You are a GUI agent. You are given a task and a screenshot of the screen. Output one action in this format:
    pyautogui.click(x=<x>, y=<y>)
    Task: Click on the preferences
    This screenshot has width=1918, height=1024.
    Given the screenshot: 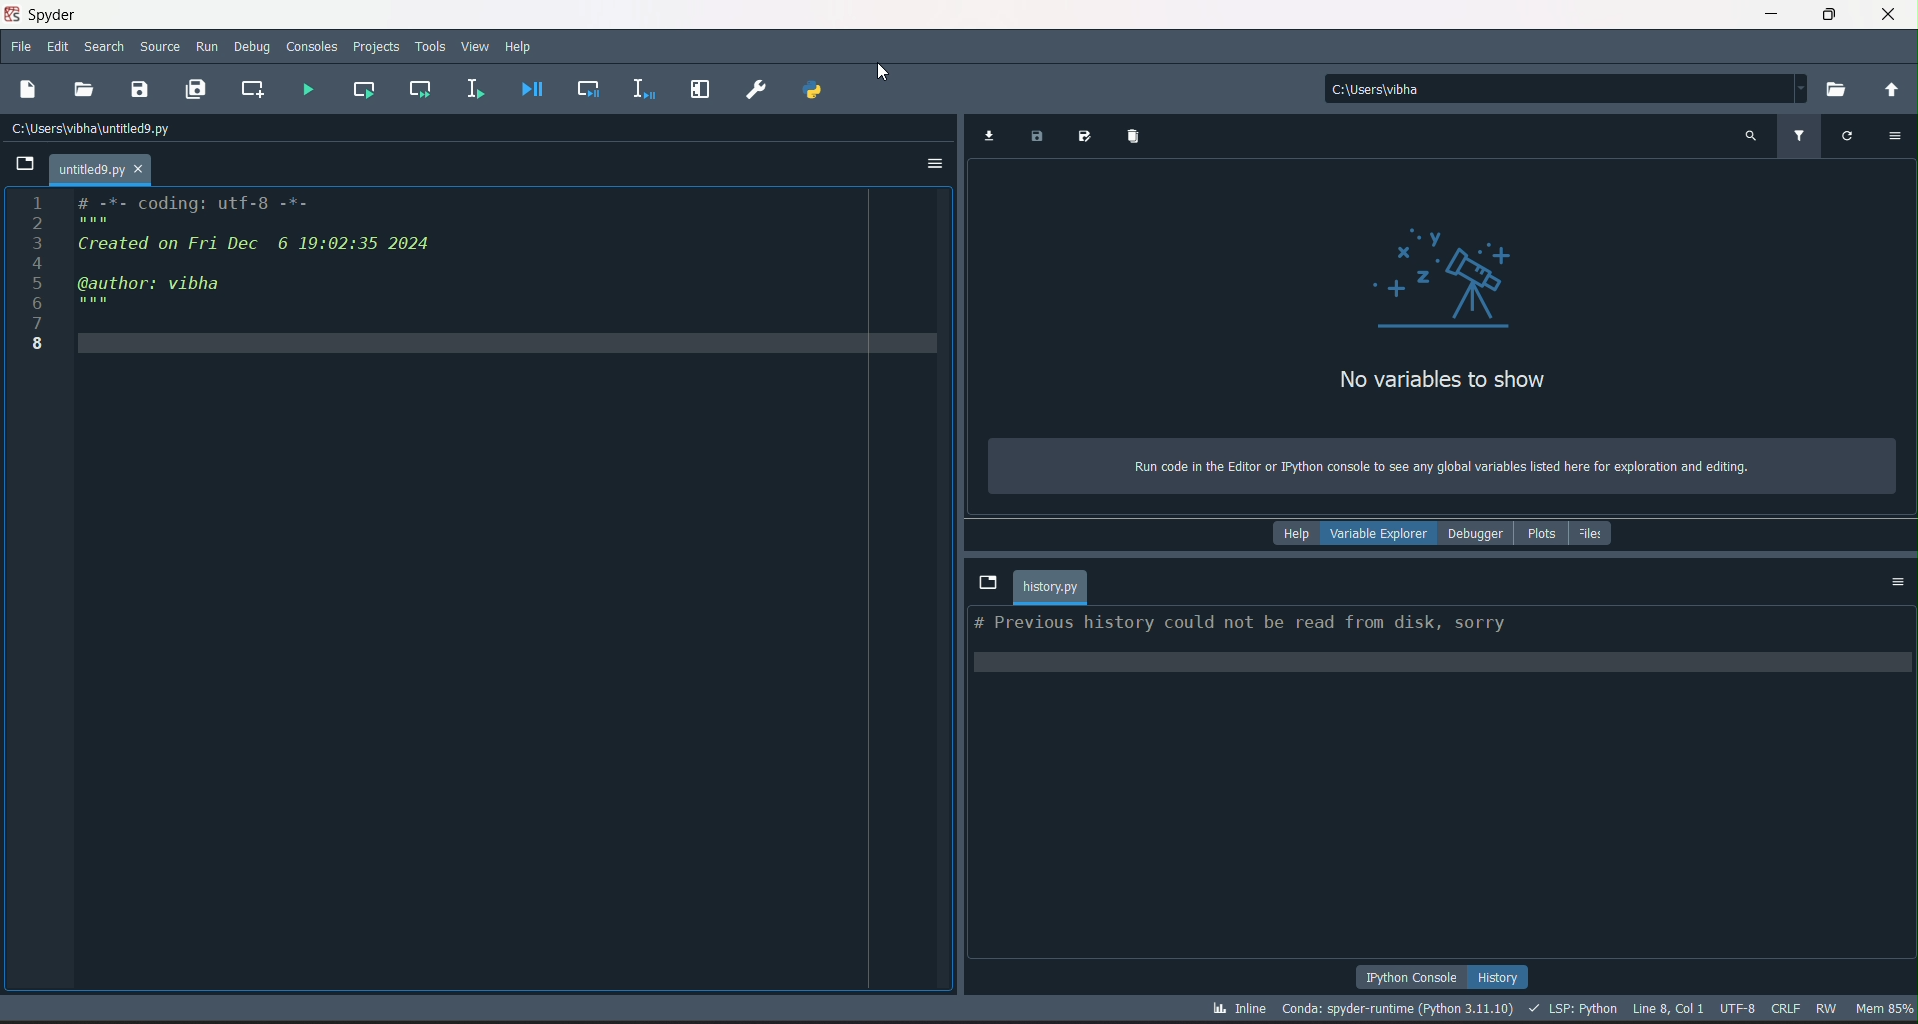 What is the action you would take?
    pyautogui.click(x=758, y=91)
    